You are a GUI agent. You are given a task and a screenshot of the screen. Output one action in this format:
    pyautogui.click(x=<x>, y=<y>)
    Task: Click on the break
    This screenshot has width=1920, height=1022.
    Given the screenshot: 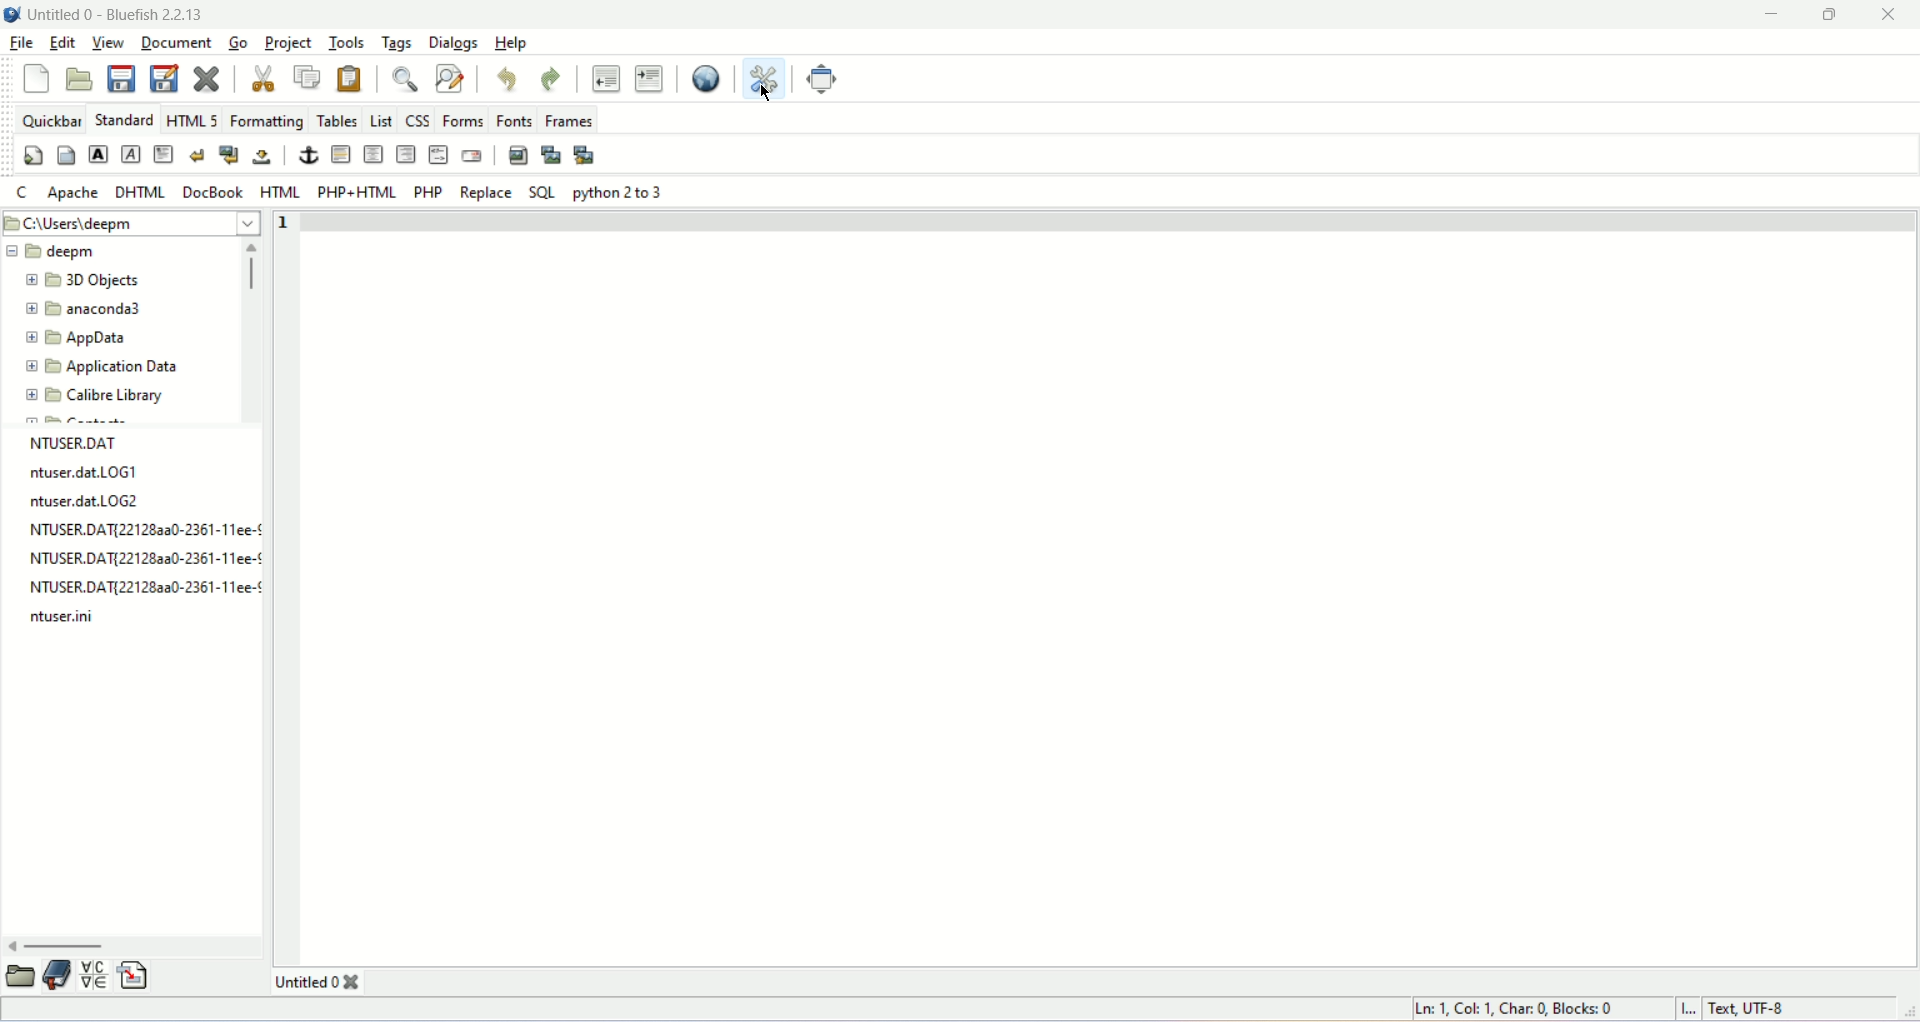 What is the action you would take?
    pyautogui.click(x=193, y=155)
    